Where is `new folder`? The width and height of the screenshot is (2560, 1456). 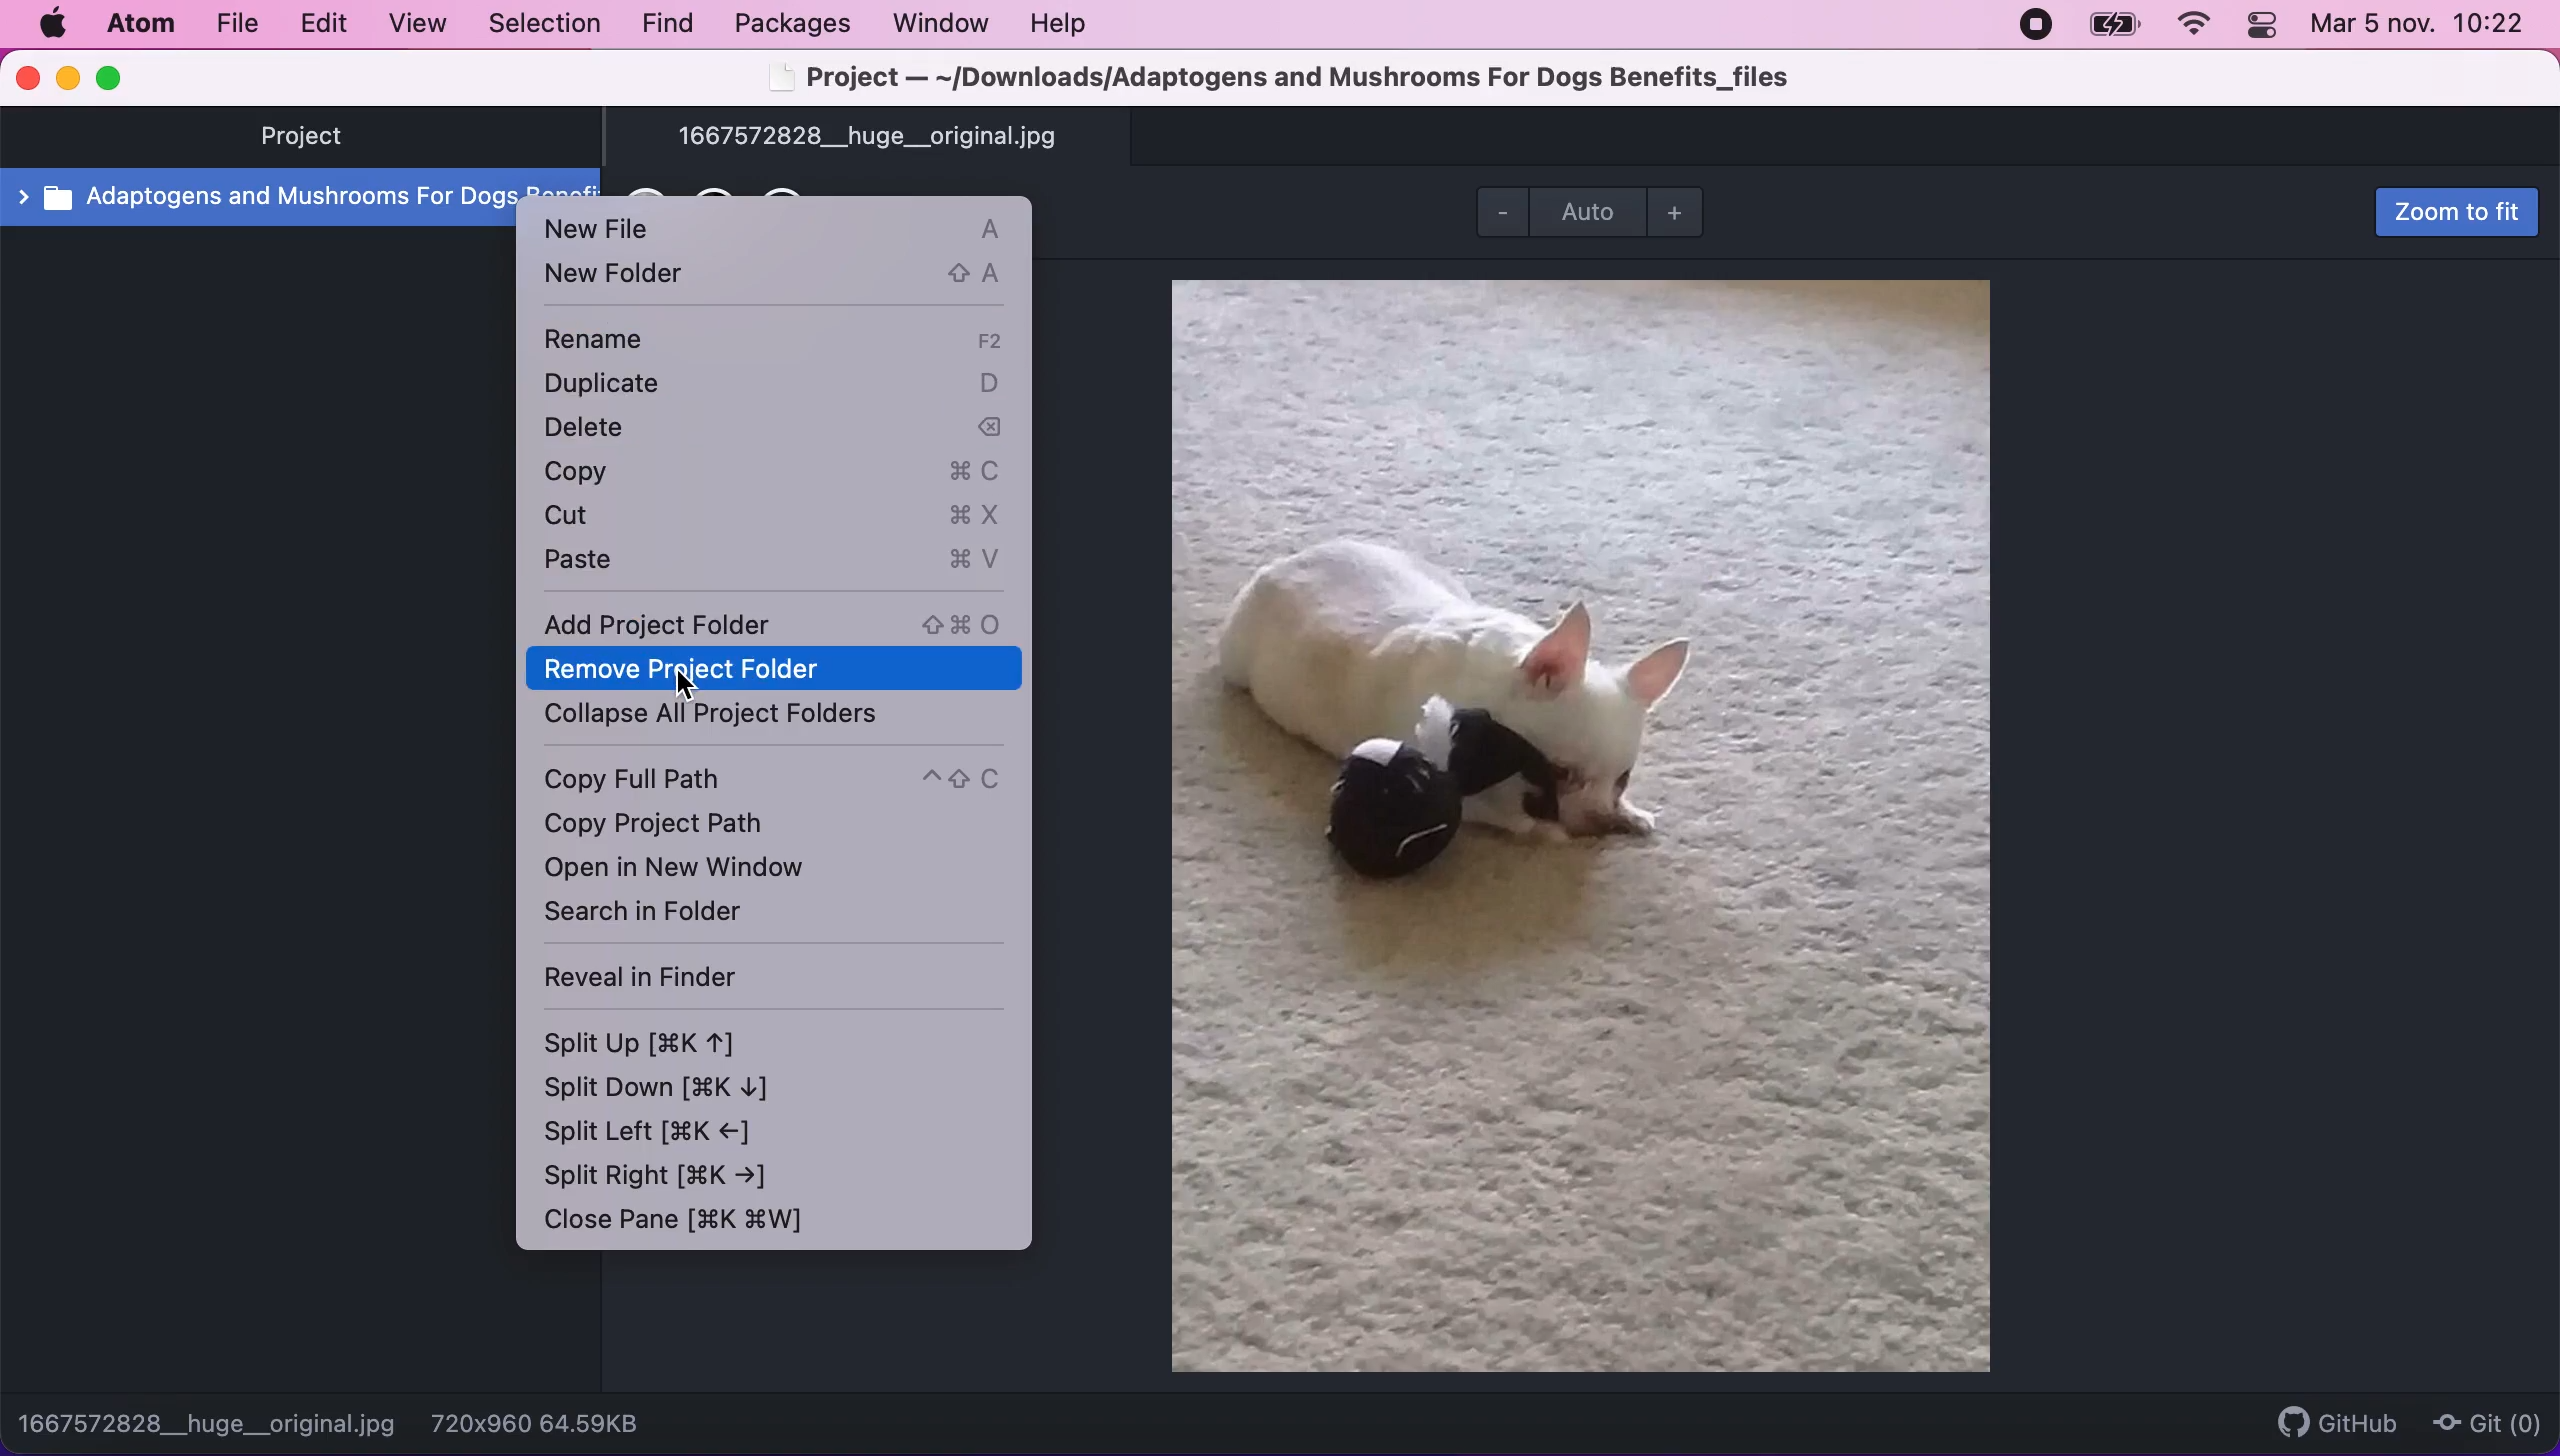
new folder is located at coordinates (779, 279).